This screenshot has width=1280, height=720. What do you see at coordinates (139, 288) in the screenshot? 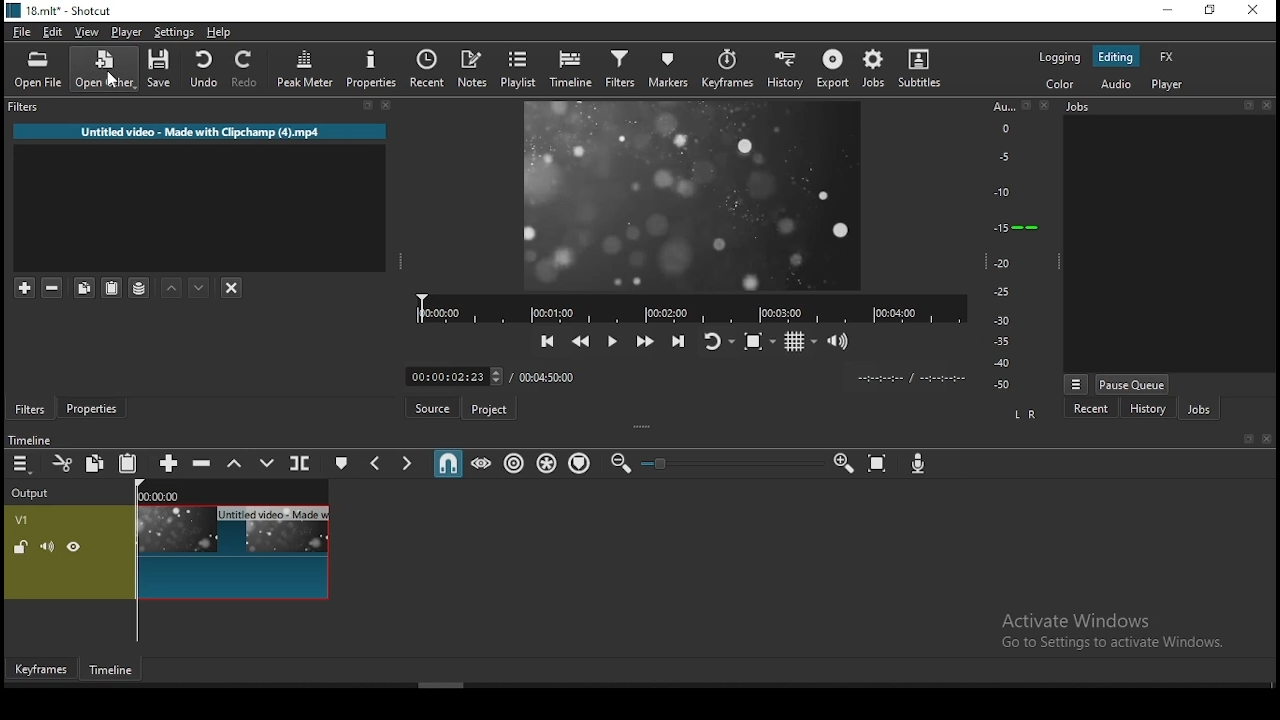
I see `save filter sets` at bounding box center [139, 288].